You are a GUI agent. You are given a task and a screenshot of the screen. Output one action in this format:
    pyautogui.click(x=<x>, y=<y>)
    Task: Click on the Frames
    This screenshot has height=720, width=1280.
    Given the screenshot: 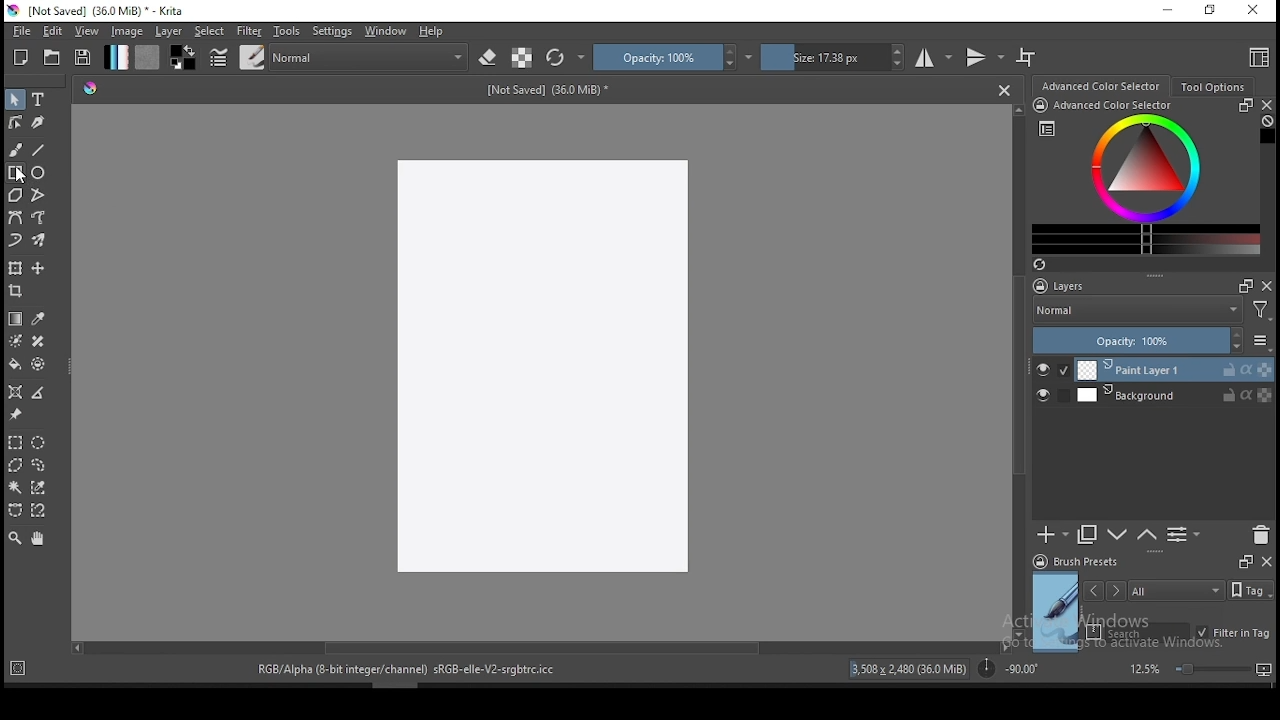 What is the action you would take?
    pyautogui.click(x=1245, y=561)
    